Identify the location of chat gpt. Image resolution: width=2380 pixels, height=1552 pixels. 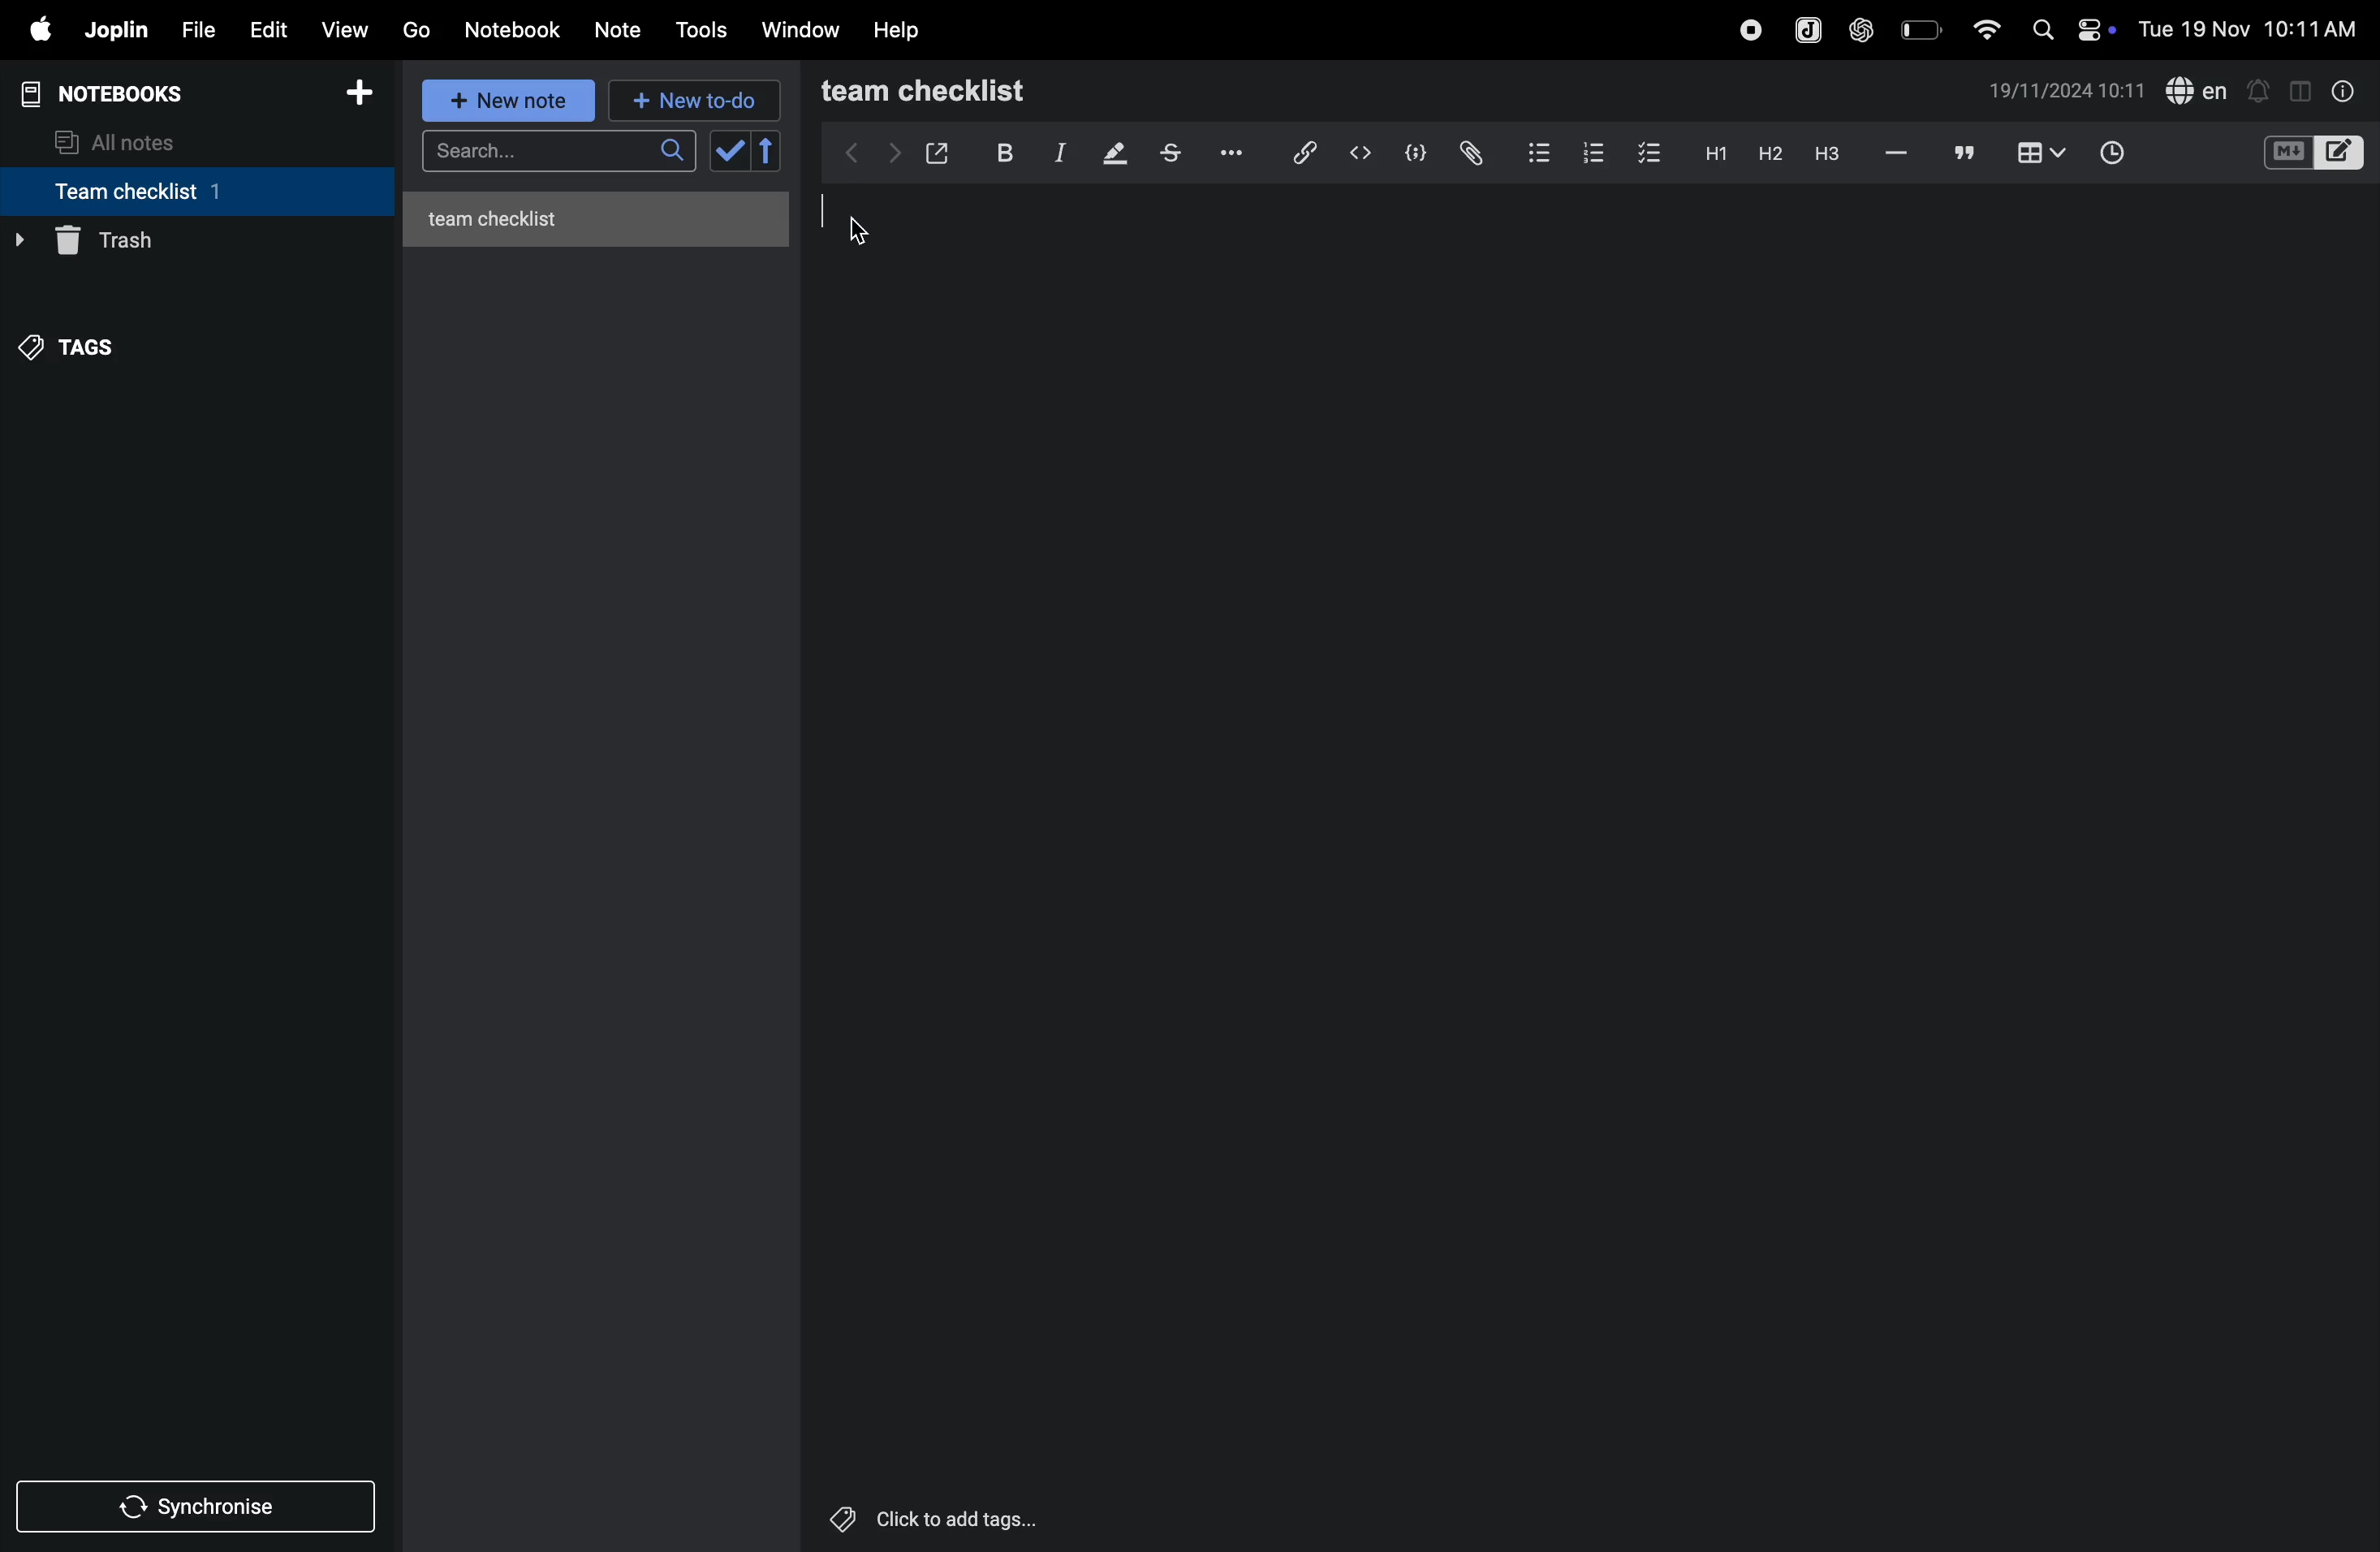
(1858, 29).